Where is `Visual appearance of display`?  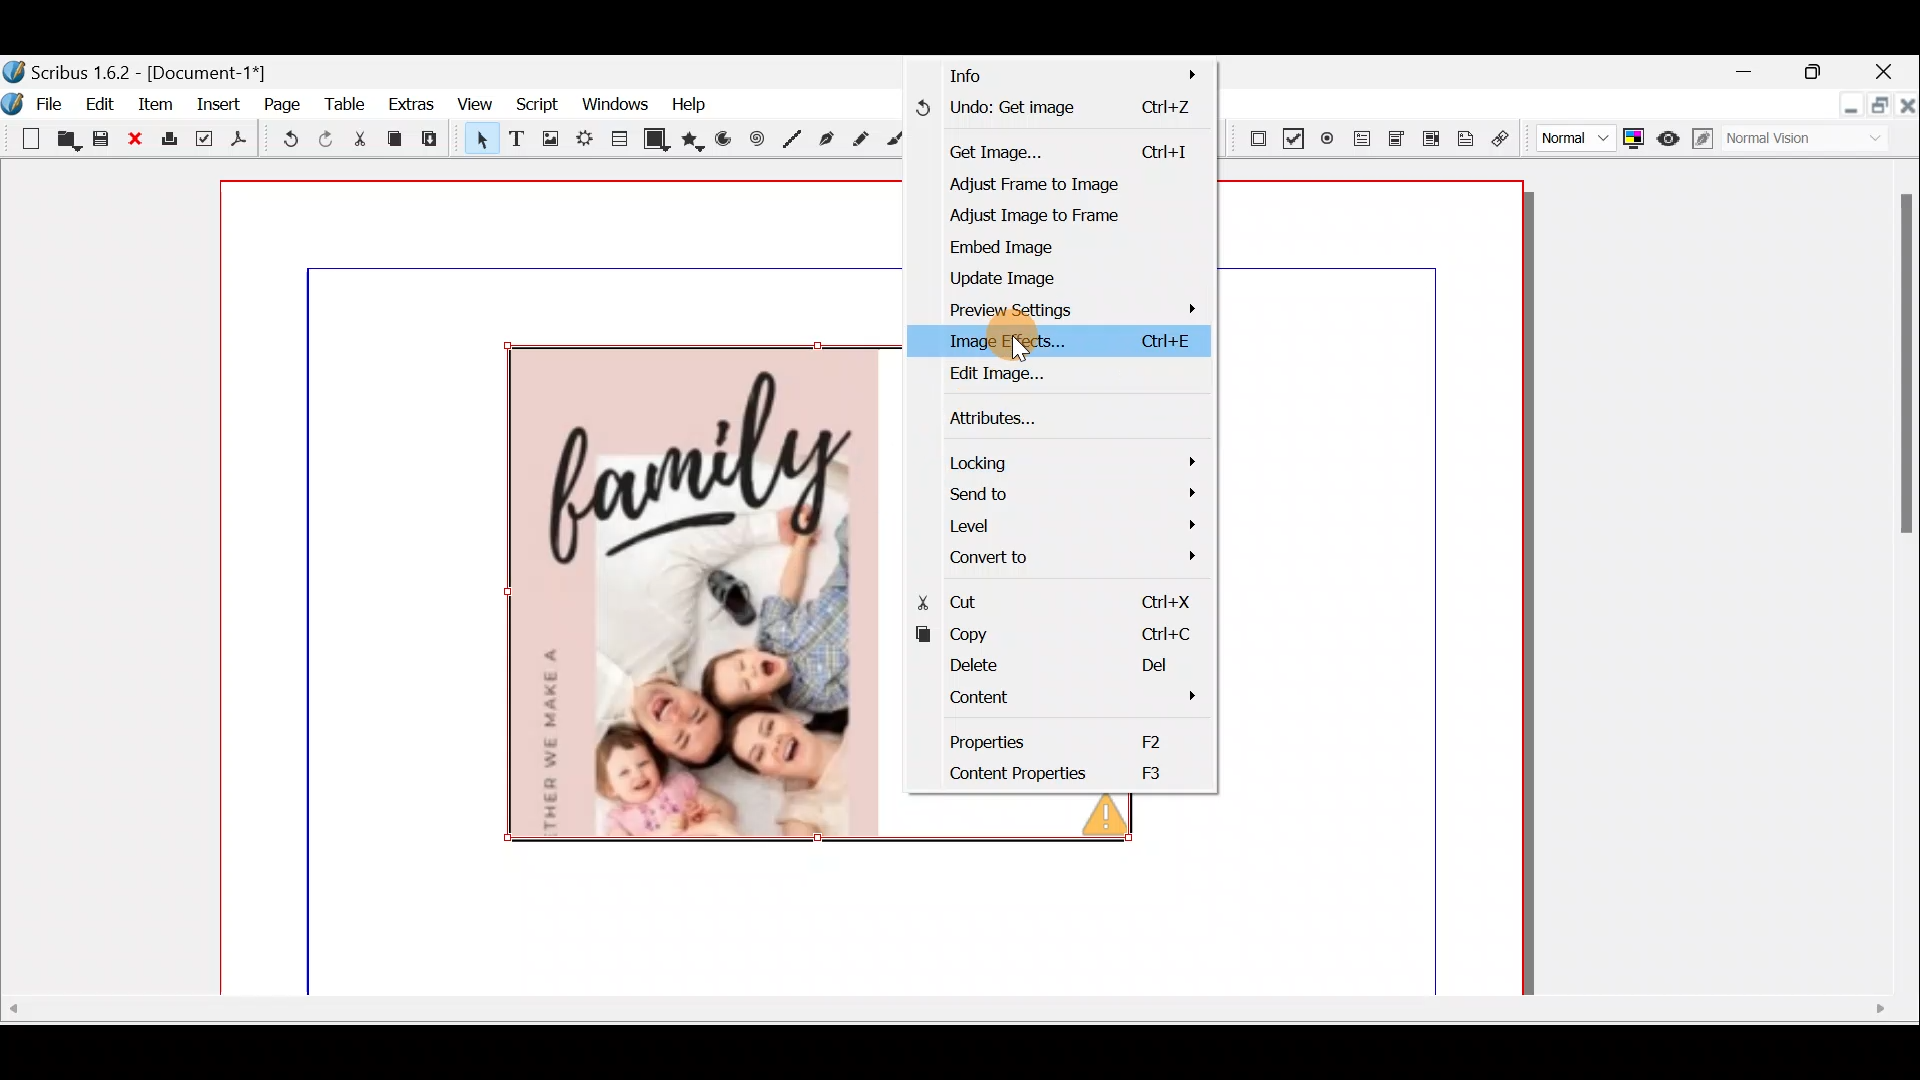
Visual appearance of display is located at coordinates (1814, 140).